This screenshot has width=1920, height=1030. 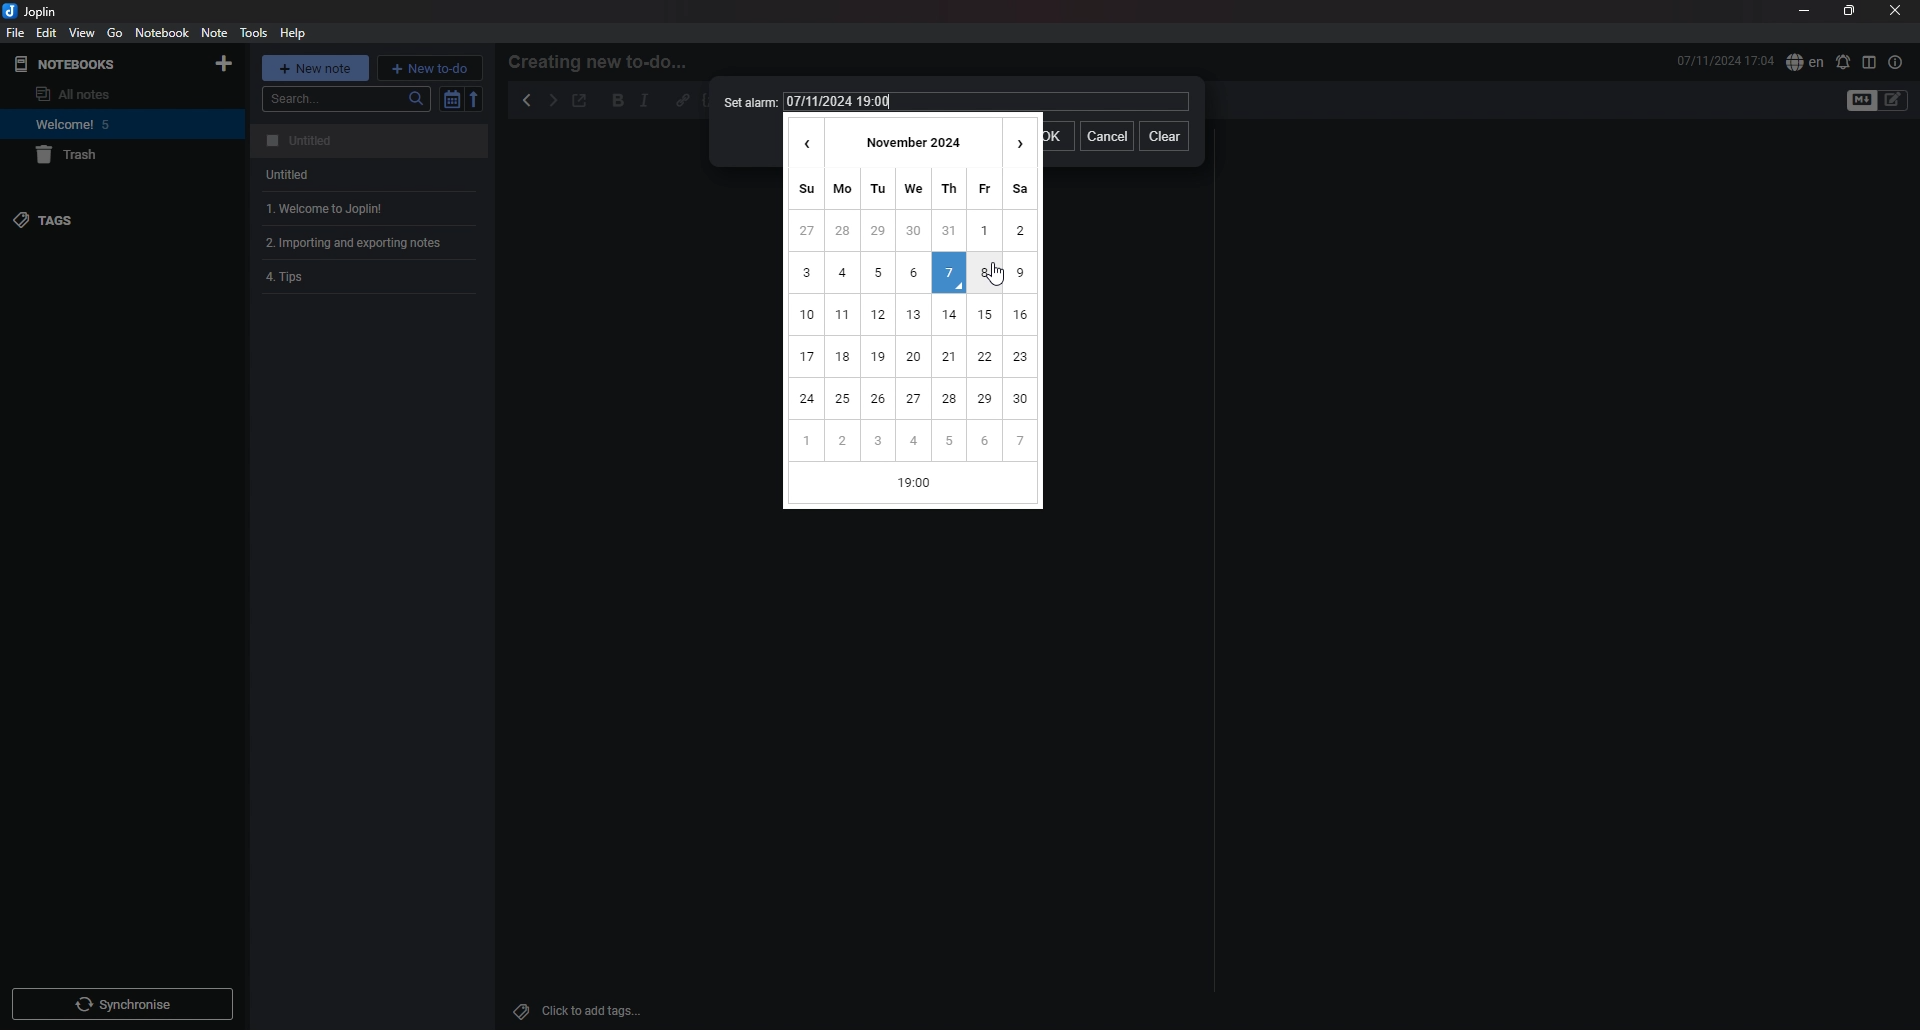 I want to click on trash, so click(x=111, y=155).